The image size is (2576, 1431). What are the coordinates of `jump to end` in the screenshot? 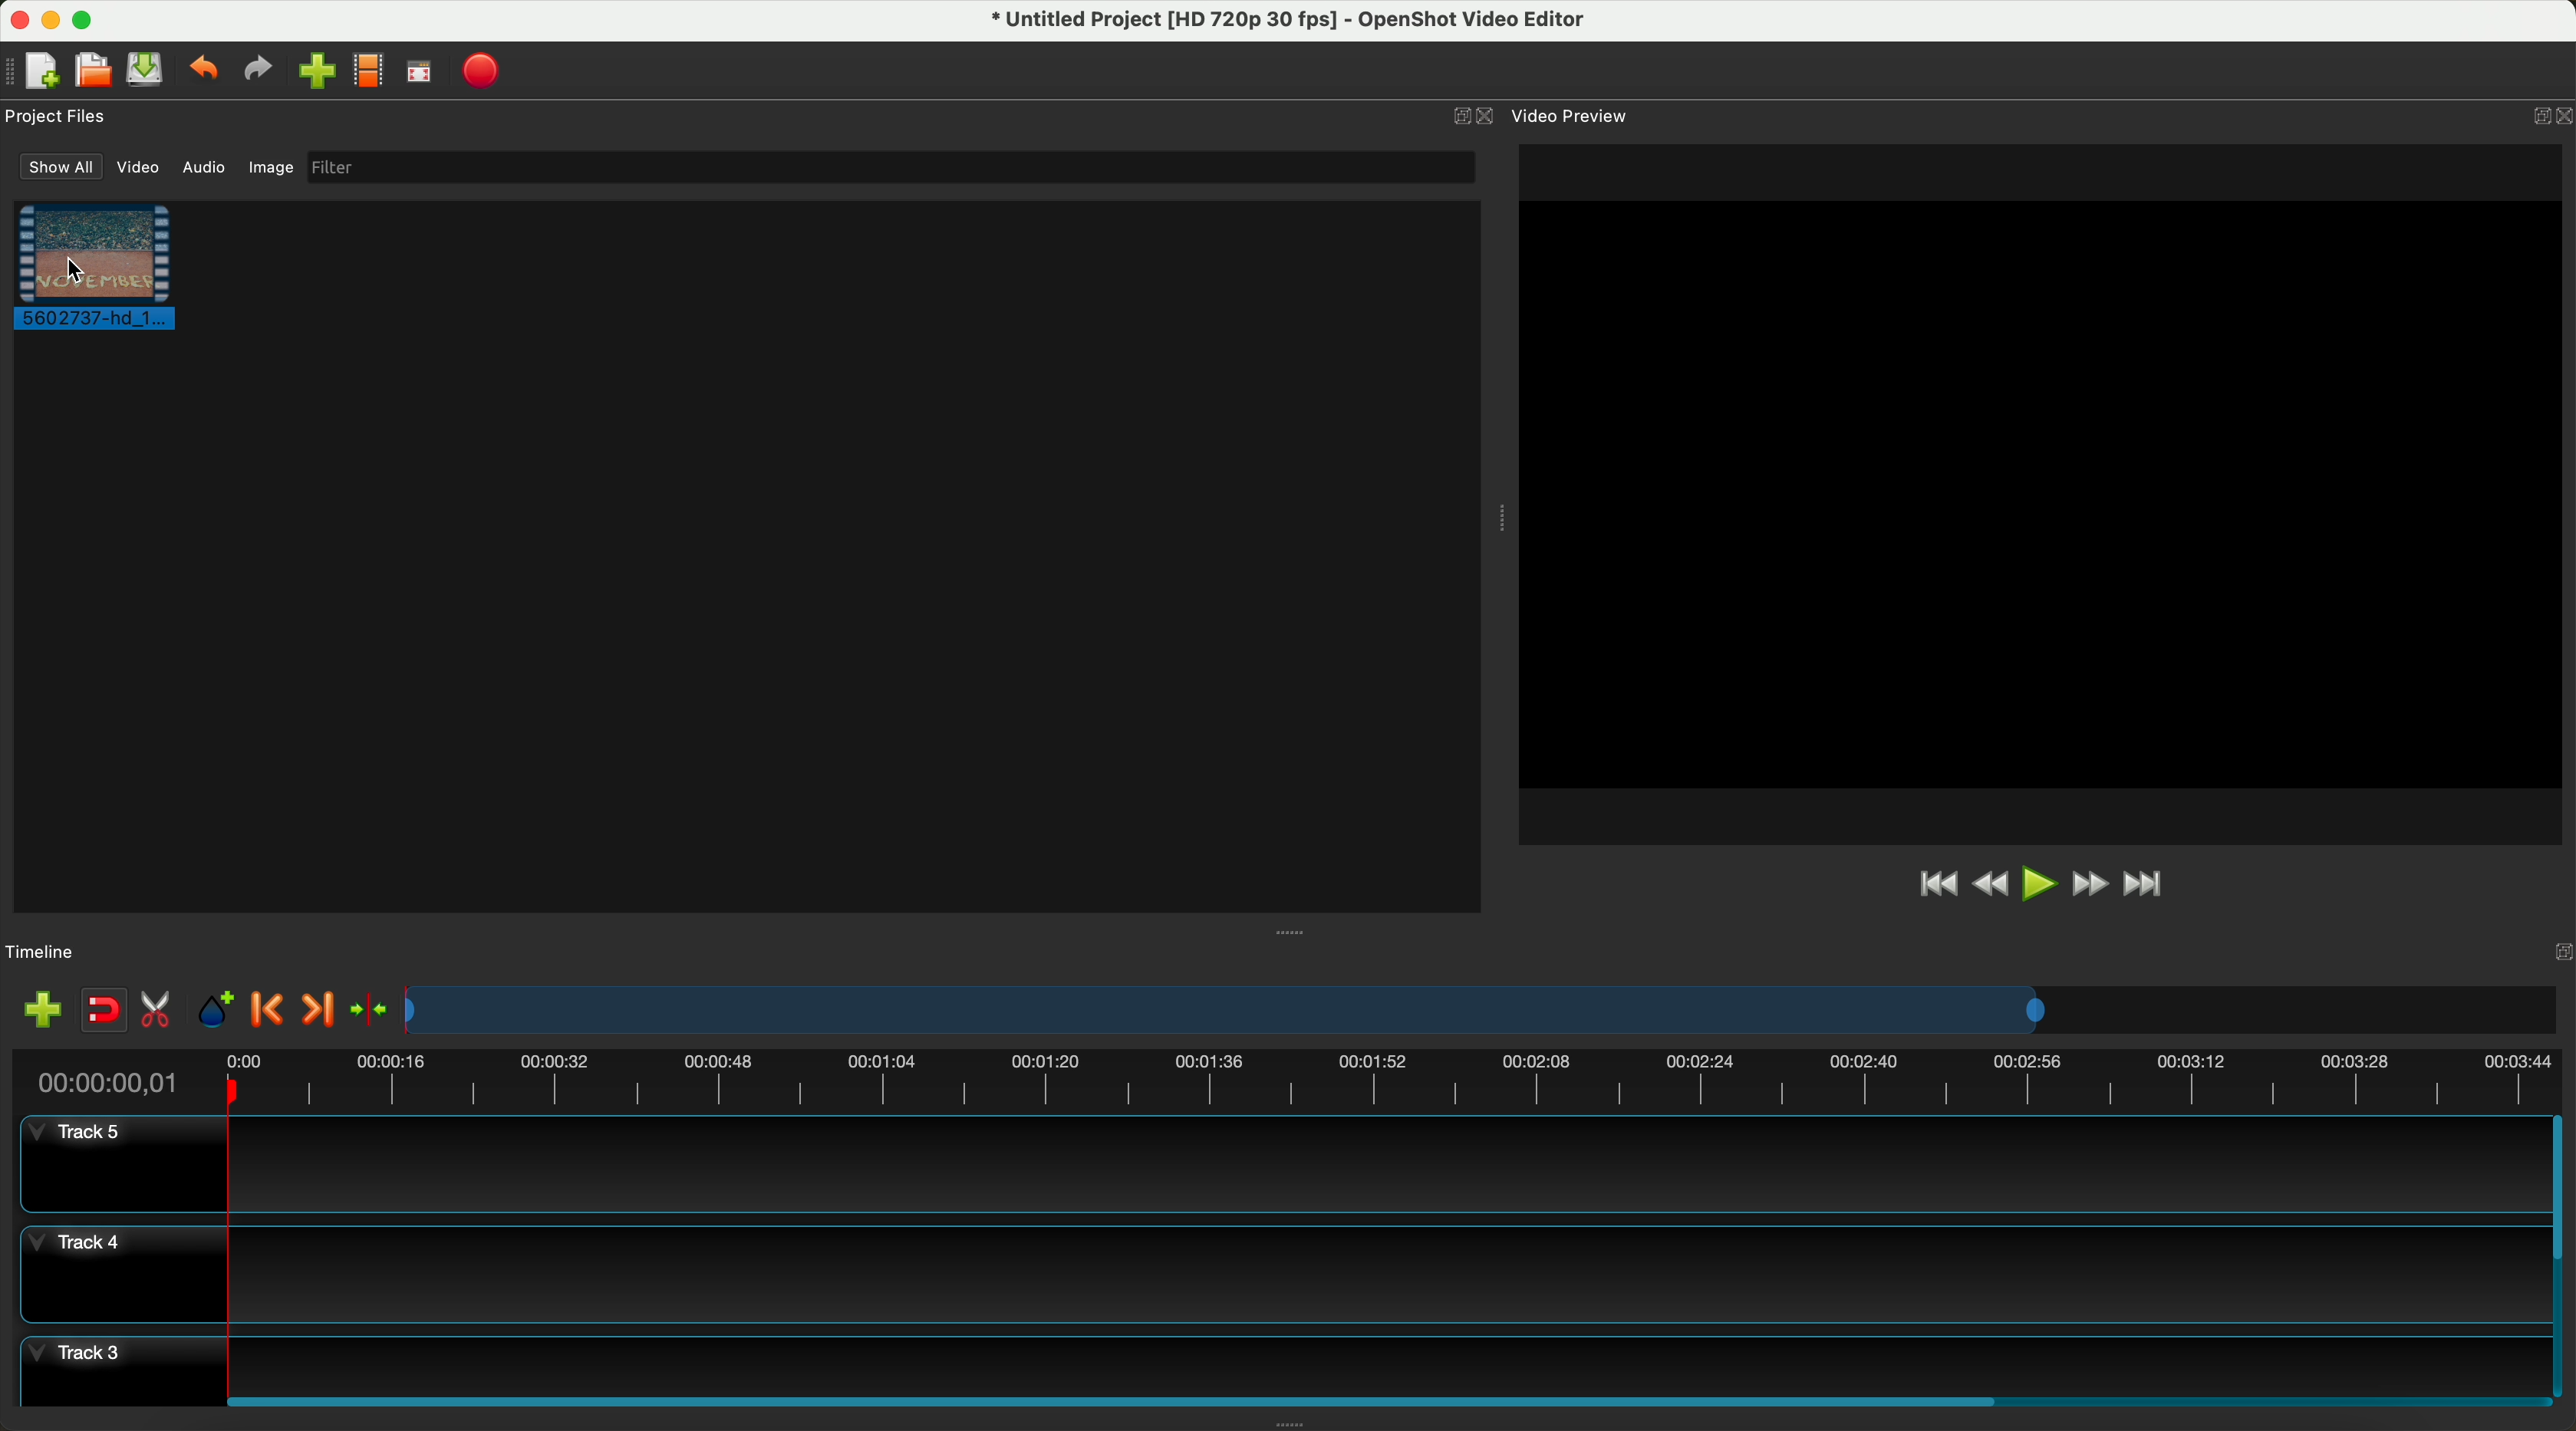 It's located at (2156, 887).